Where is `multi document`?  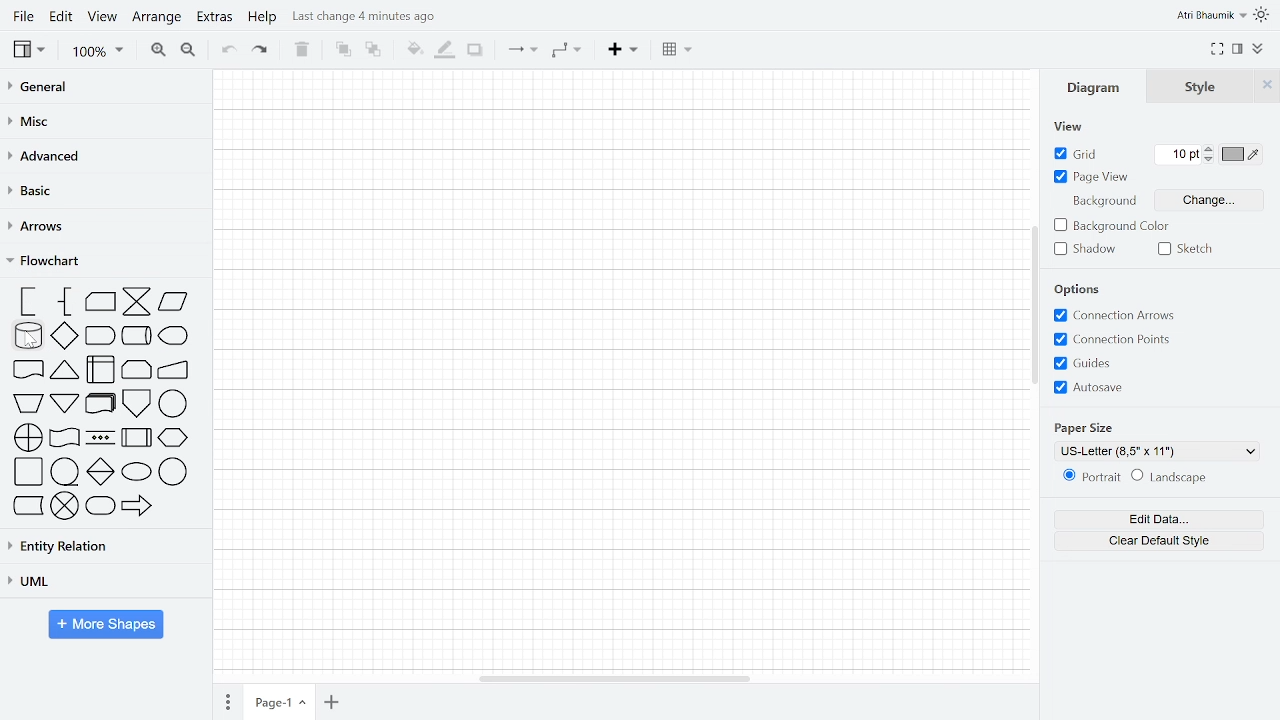 multi document is located at coordinates (99, 405).